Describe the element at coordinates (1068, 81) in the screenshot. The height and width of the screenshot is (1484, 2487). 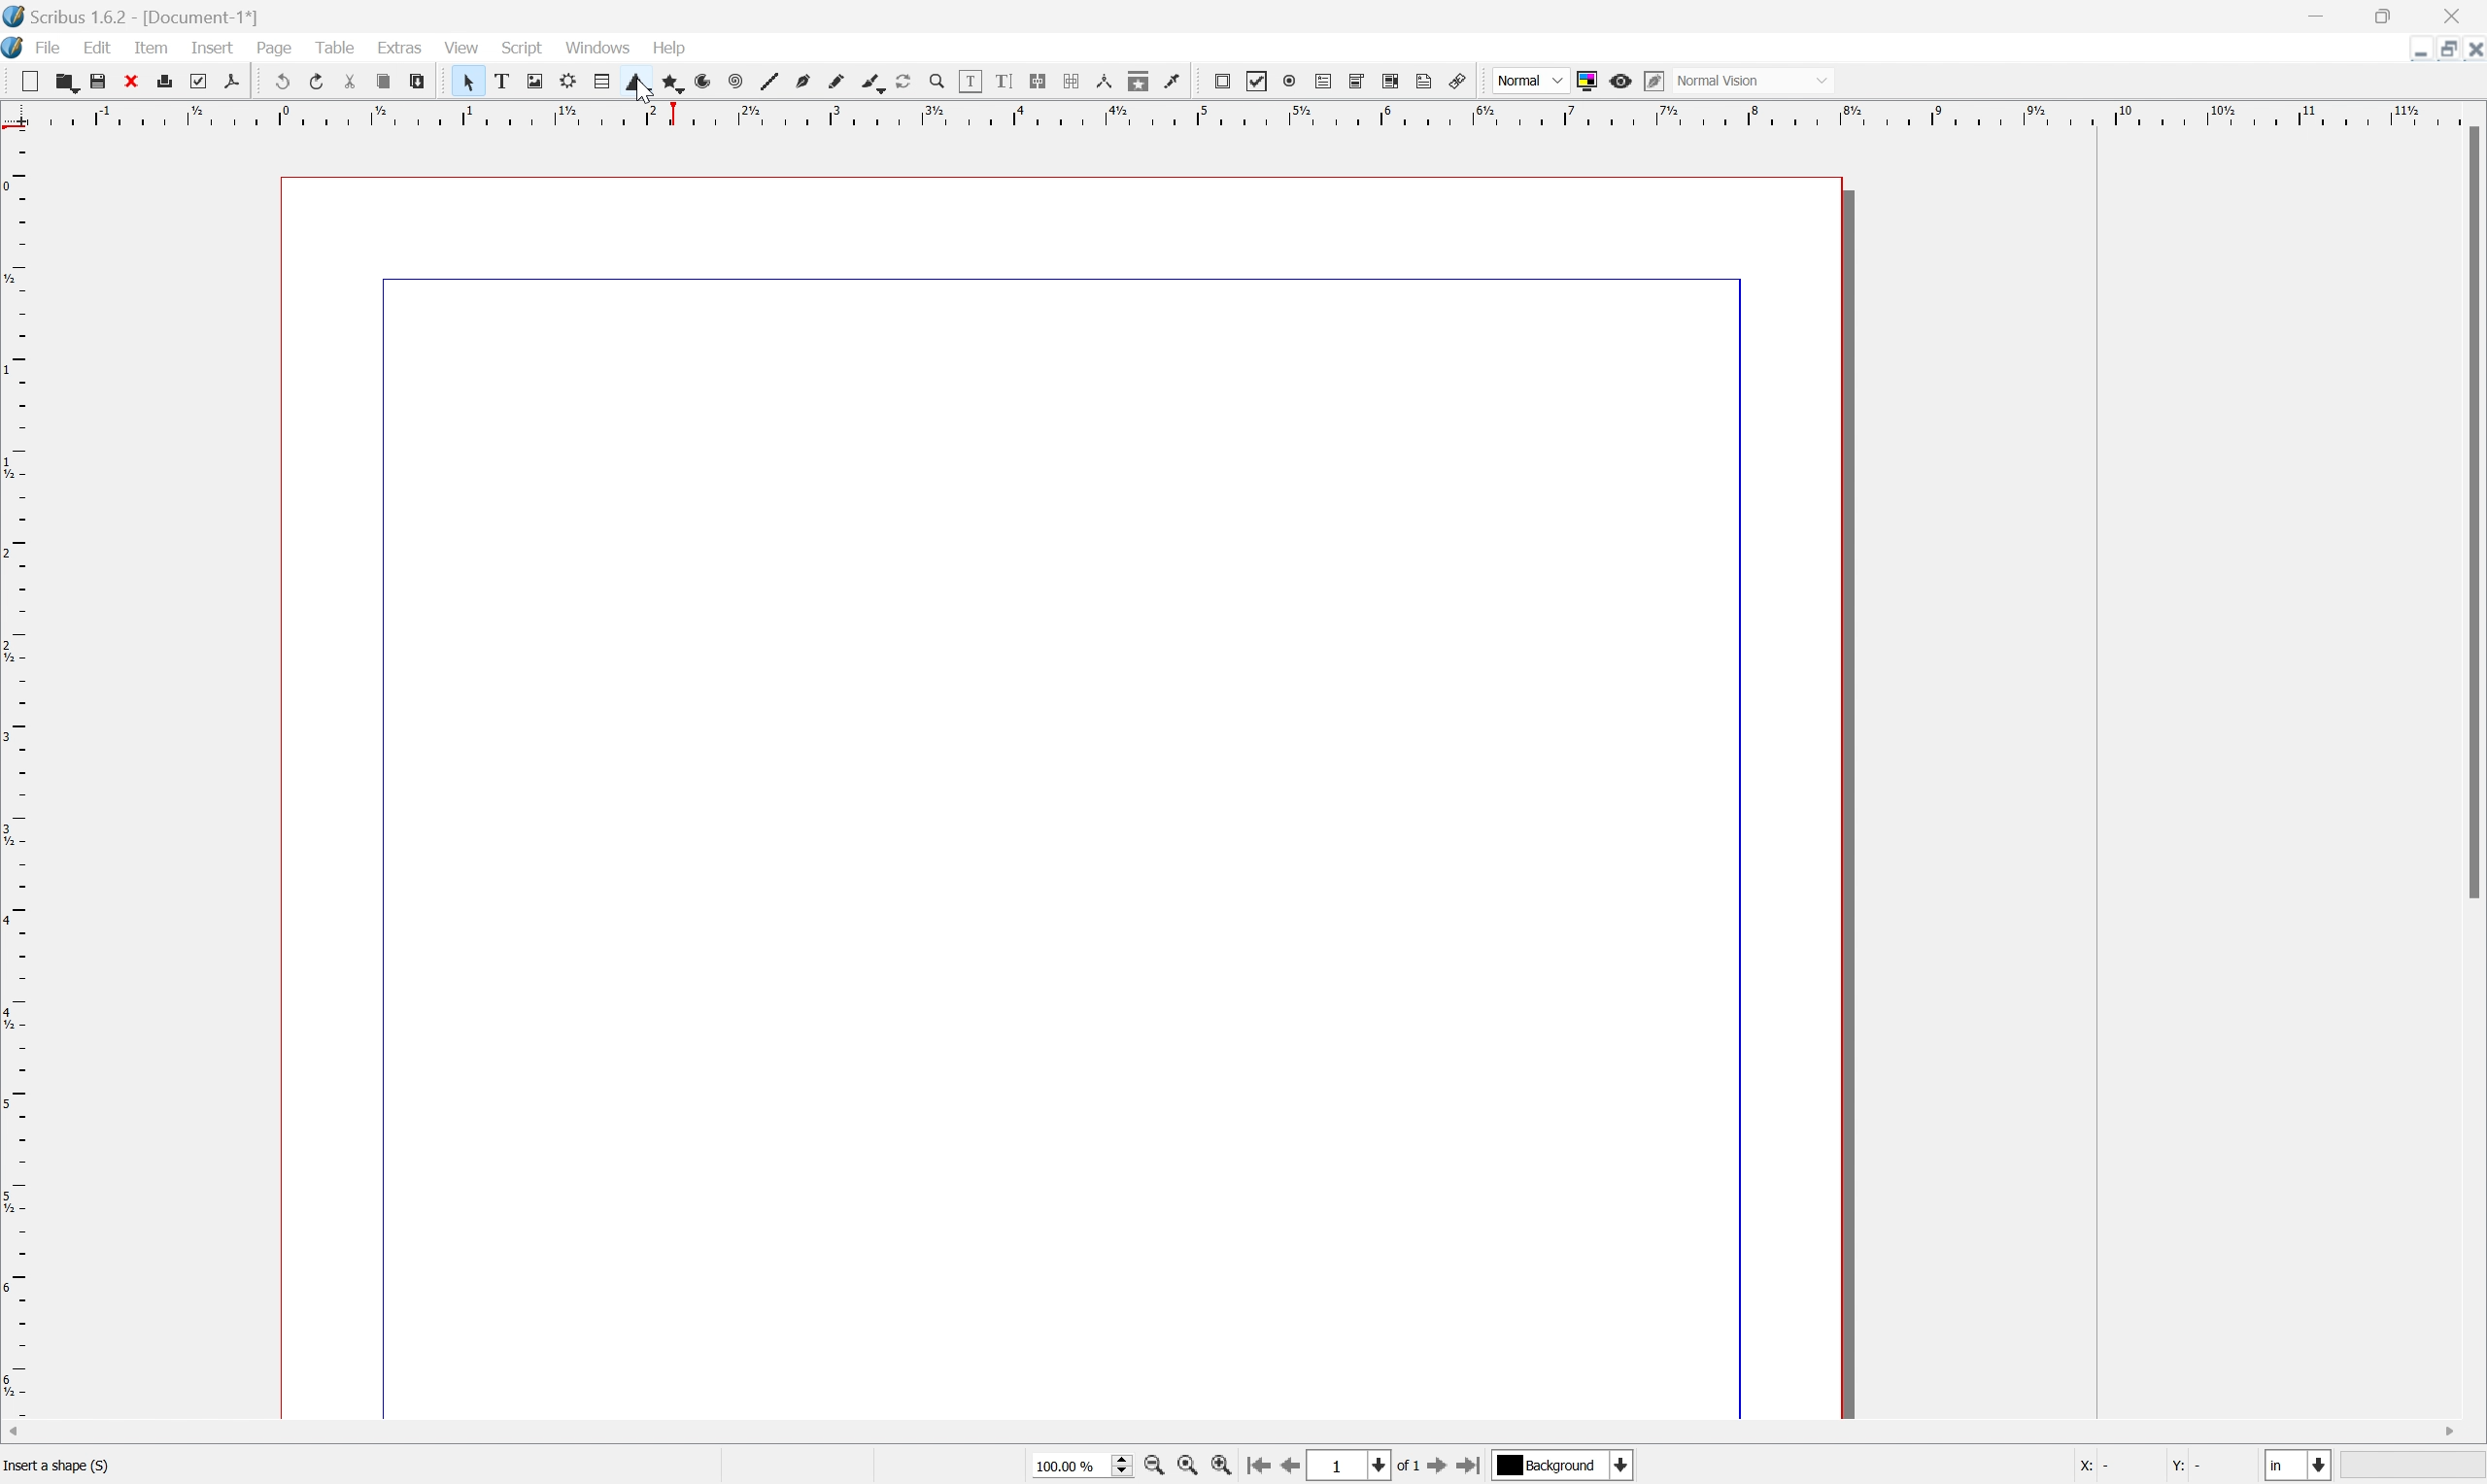
I see `Unlink Text frames` at that location.